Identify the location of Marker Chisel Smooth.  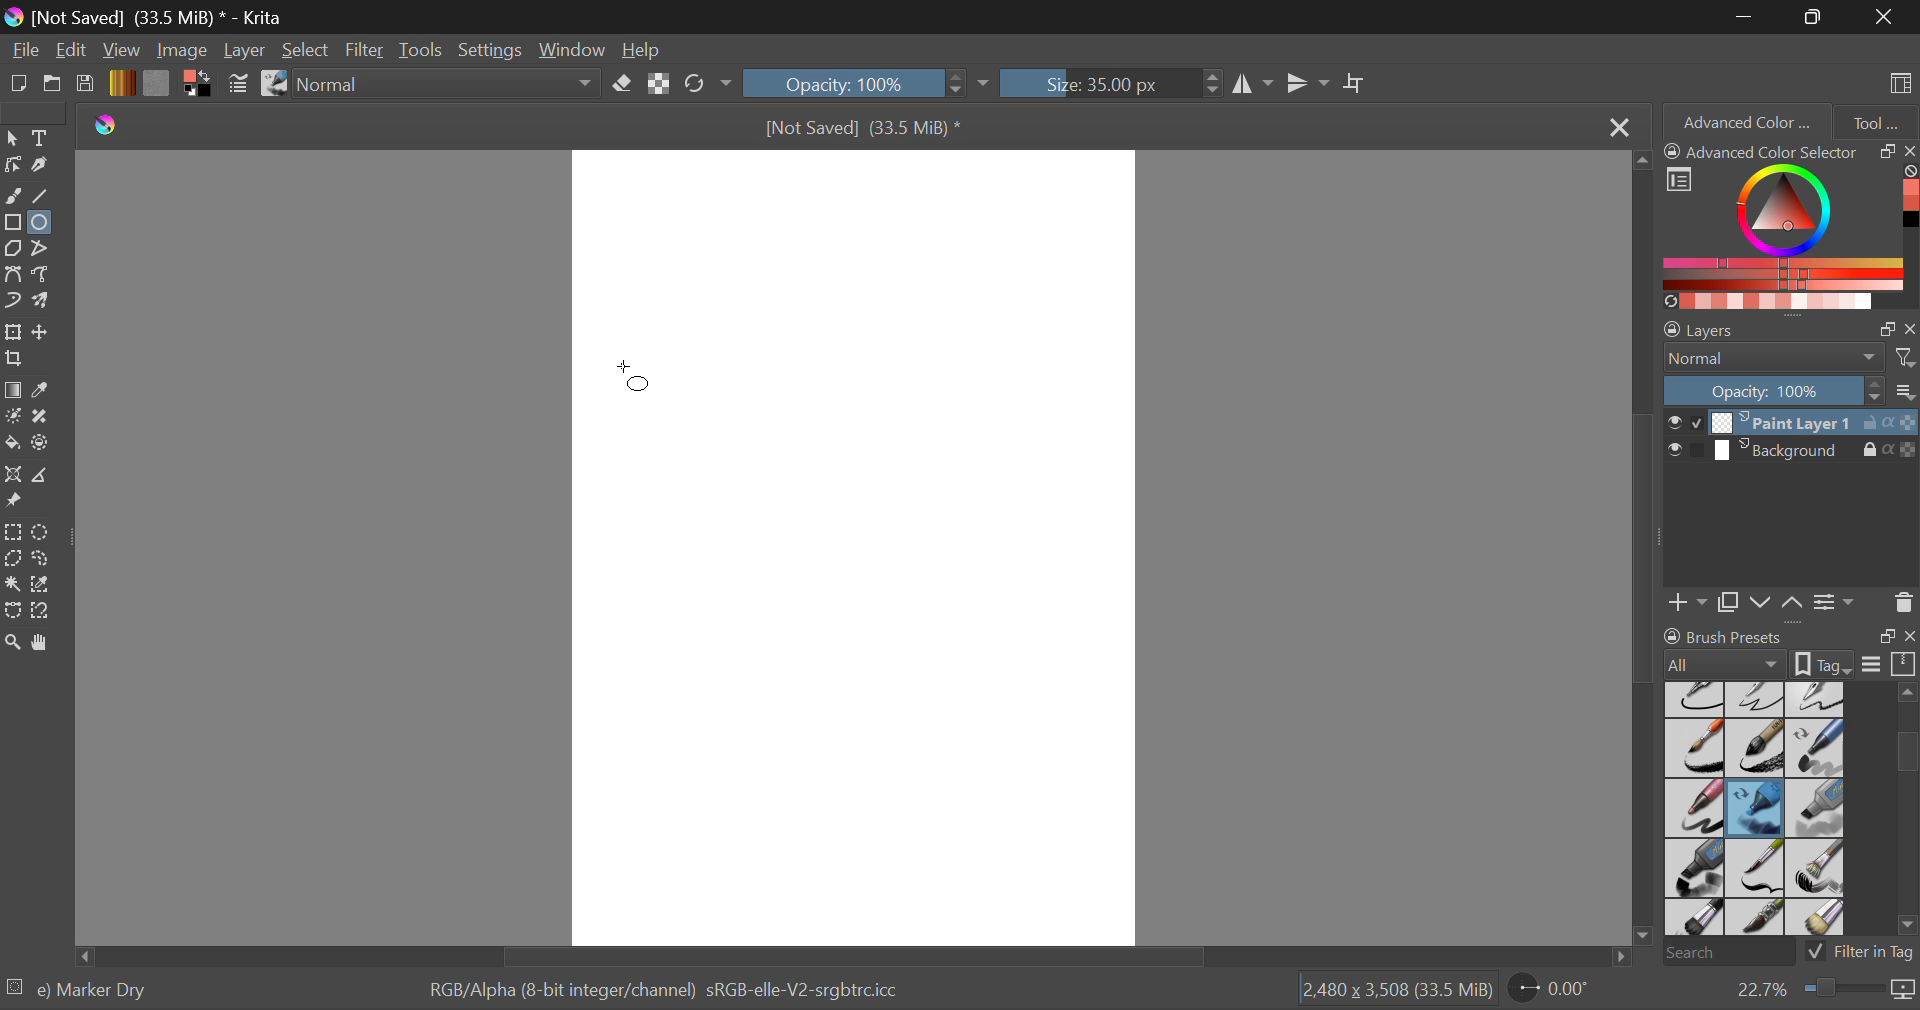
(1816, 747).